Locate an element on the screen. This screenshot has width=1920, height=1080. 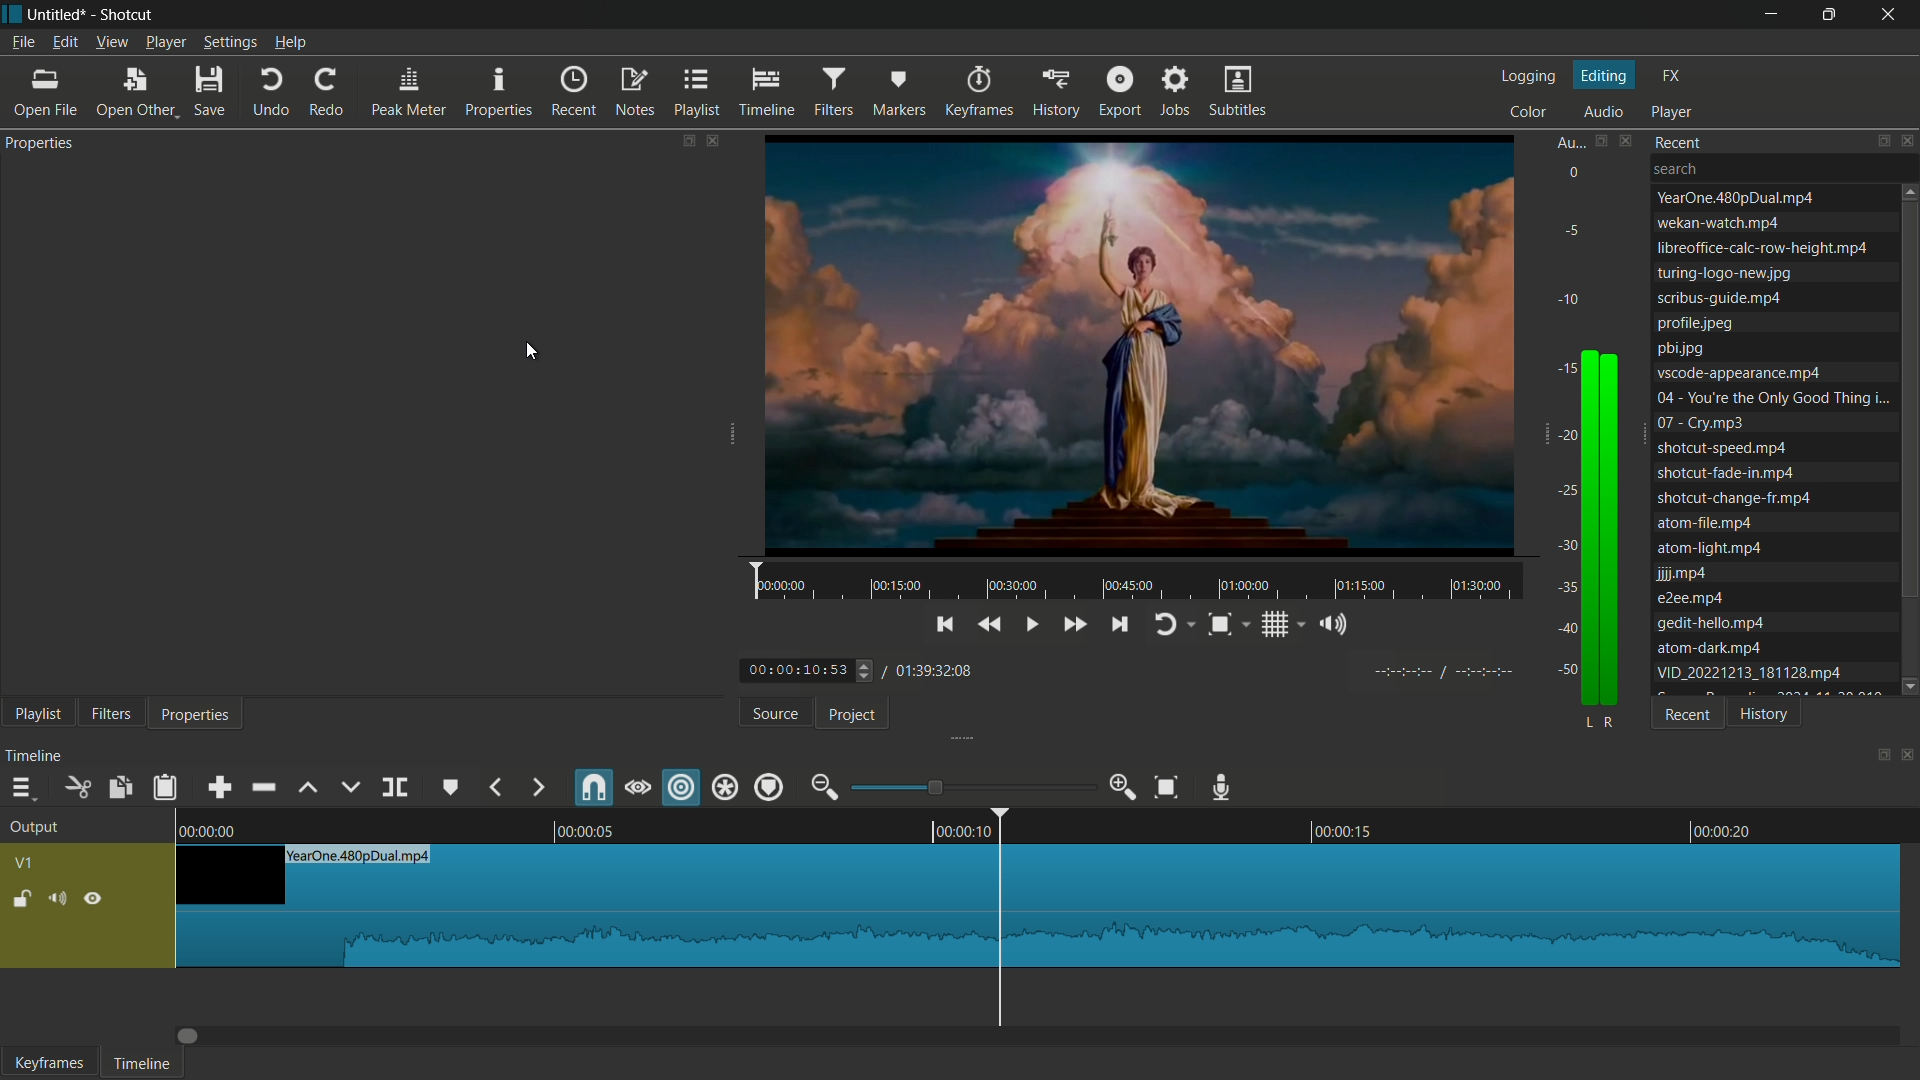
current time is located at coordinates (811, 671).